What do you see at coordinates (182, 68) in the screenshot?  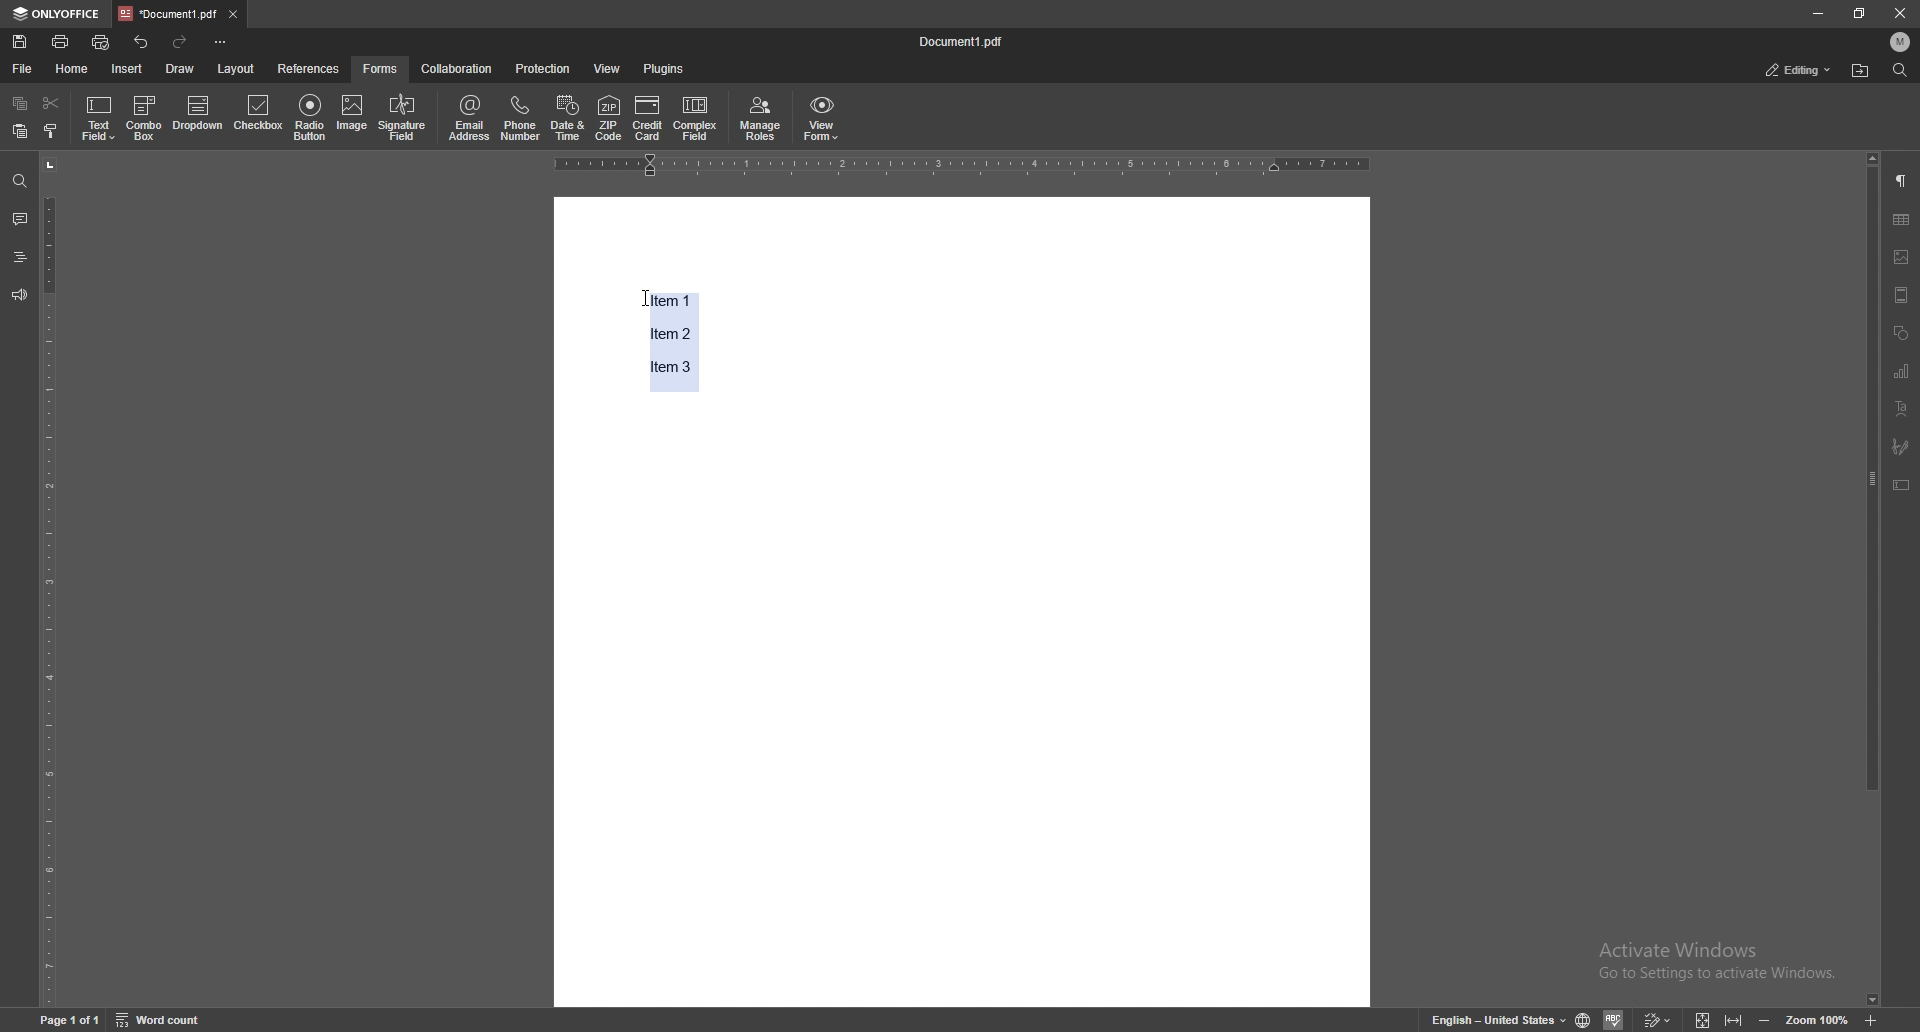 I see `draw` at bounding box center [182, 68].